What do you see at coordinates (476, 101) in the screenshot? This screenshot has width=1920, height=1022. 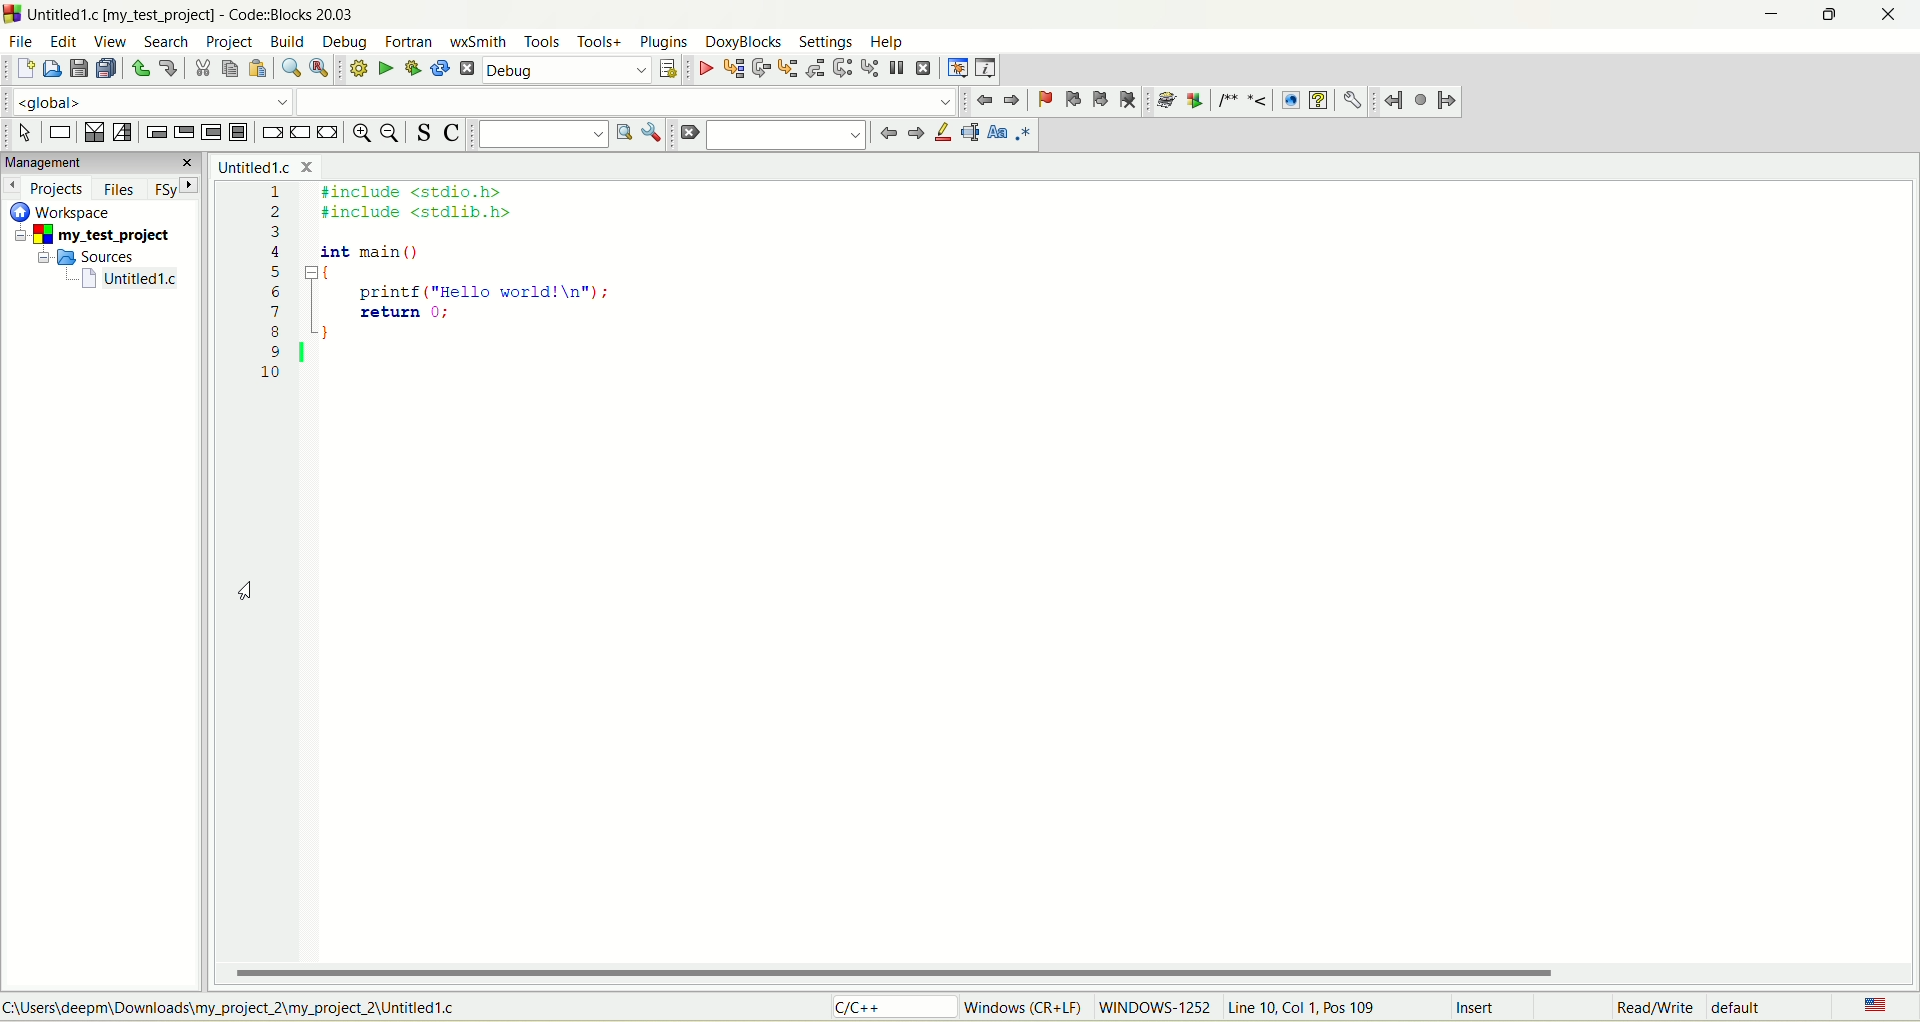 I see `Code completion compiler` at bounding box center [476, 101].